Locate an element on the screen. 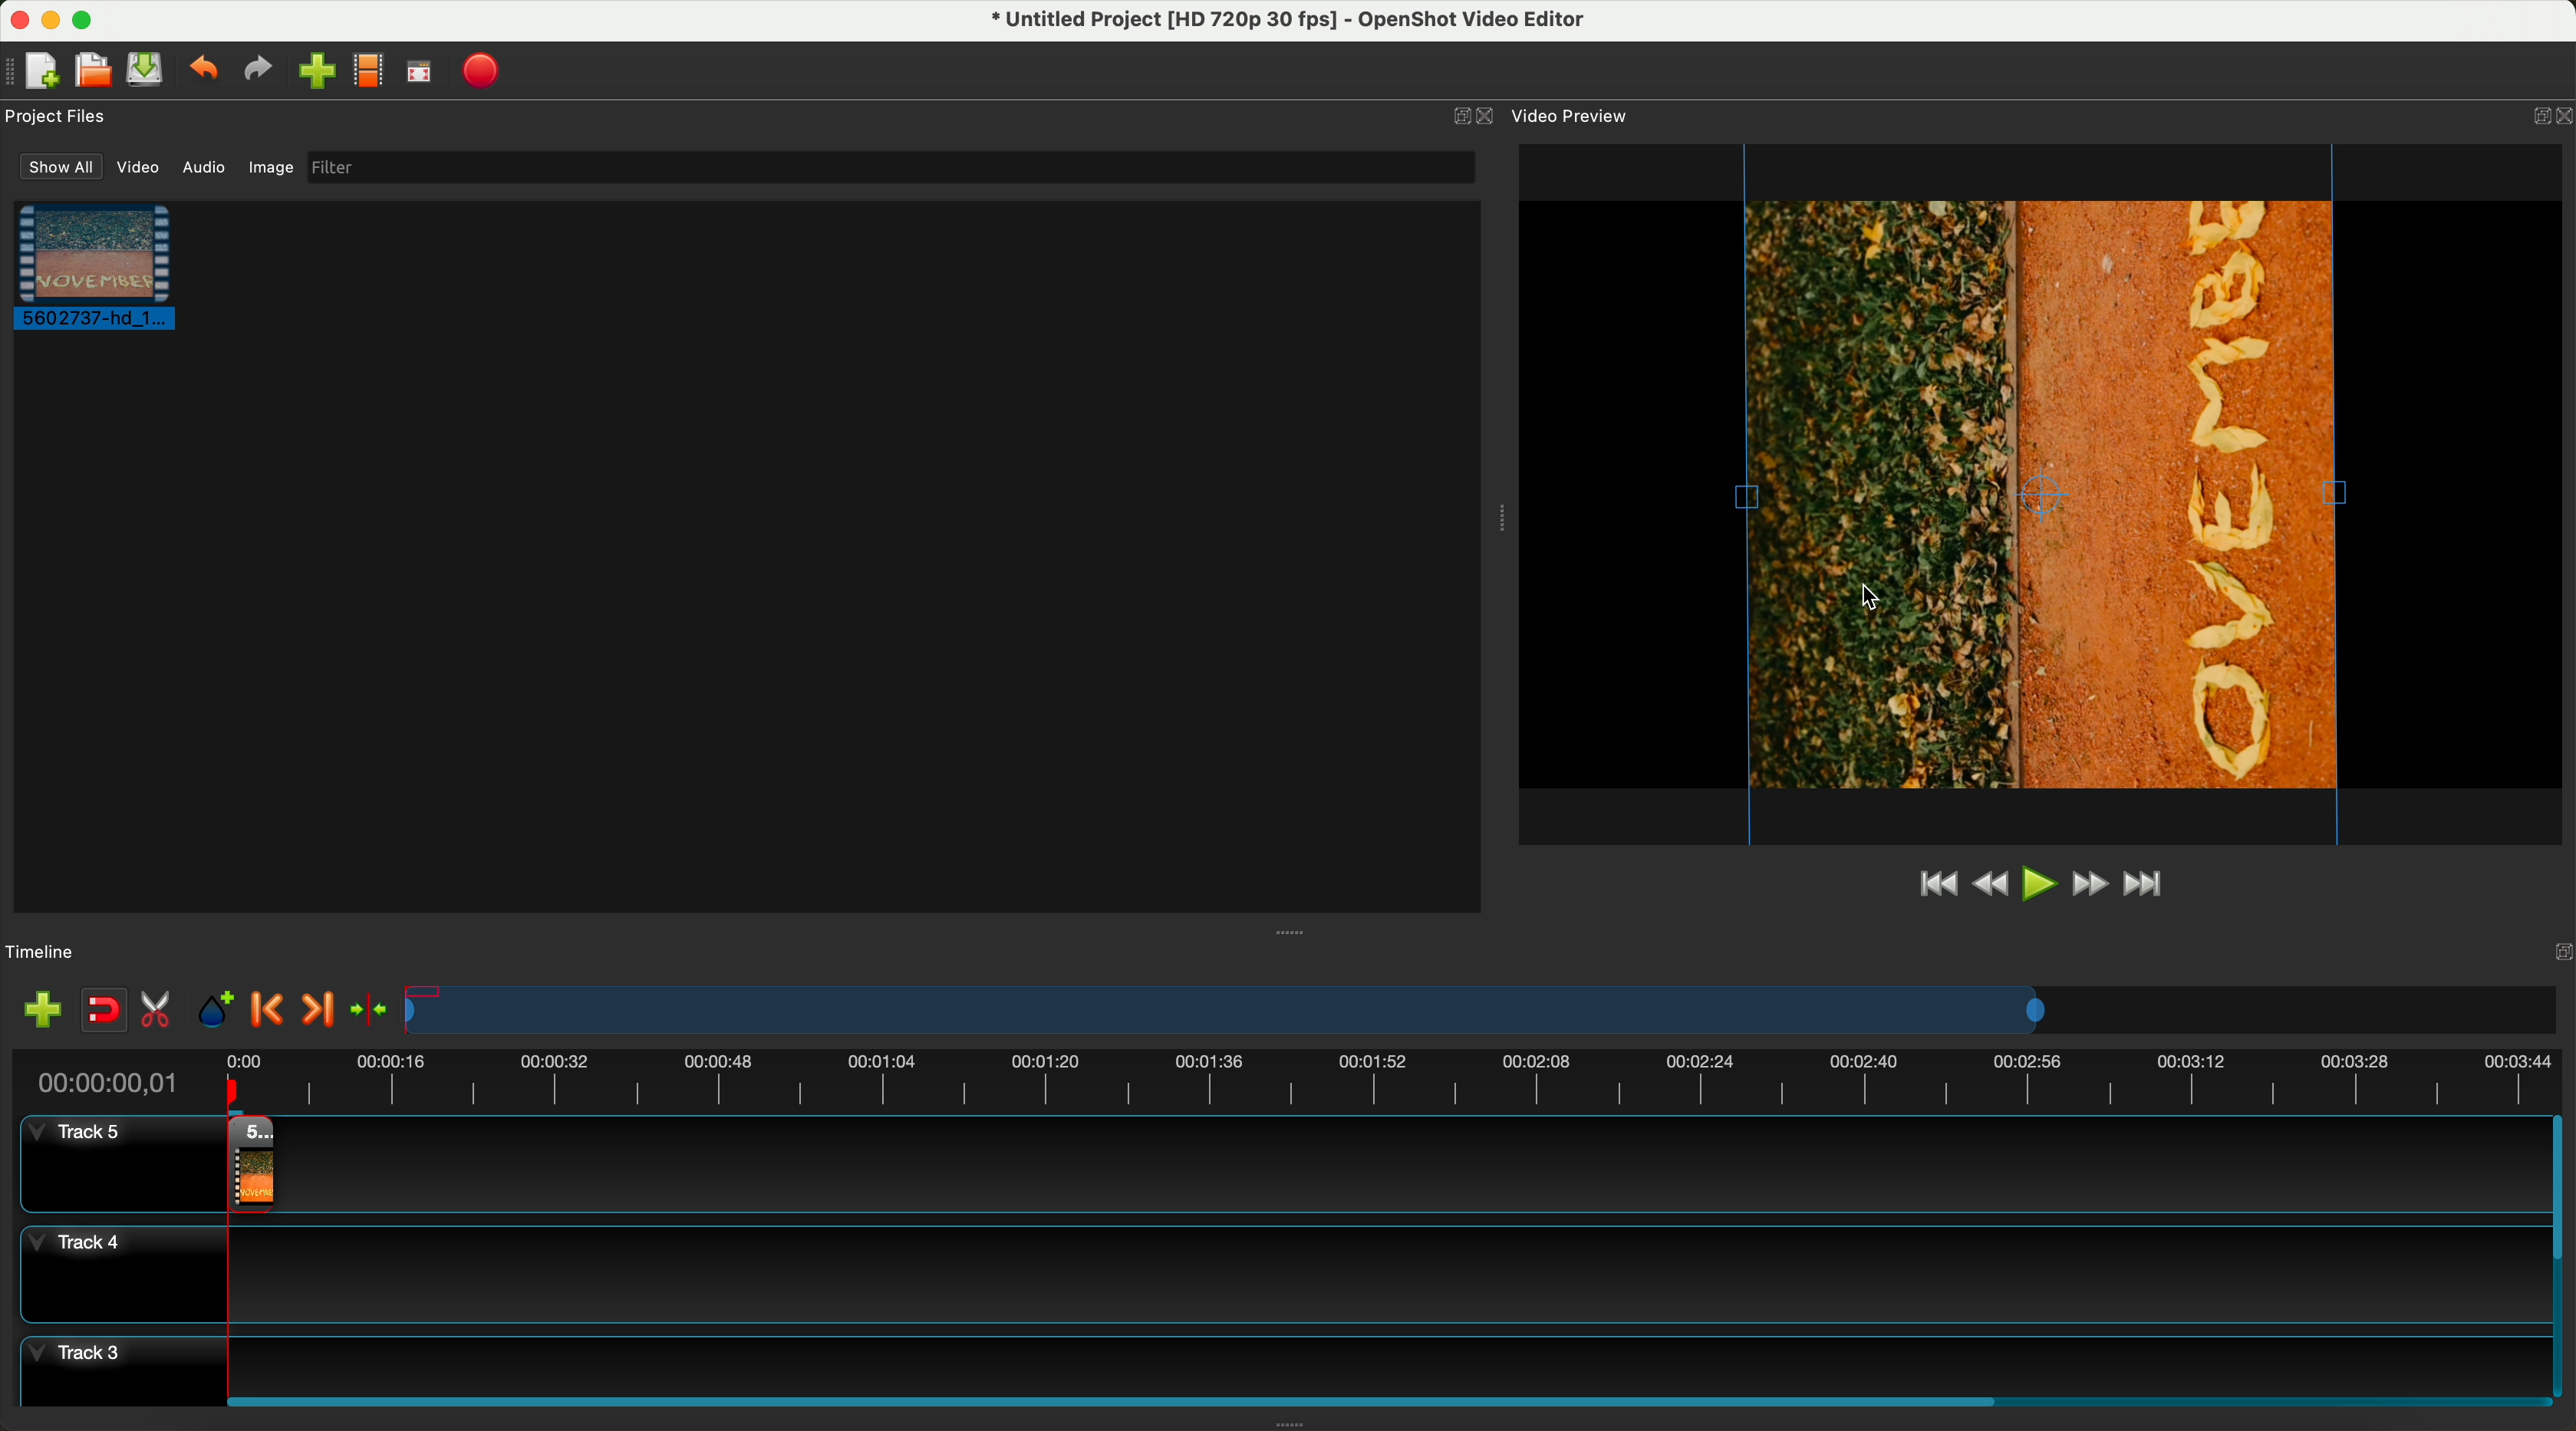 This screenshot has height=1431, width=2576. rotated video is located at coordinates (2043, 494).